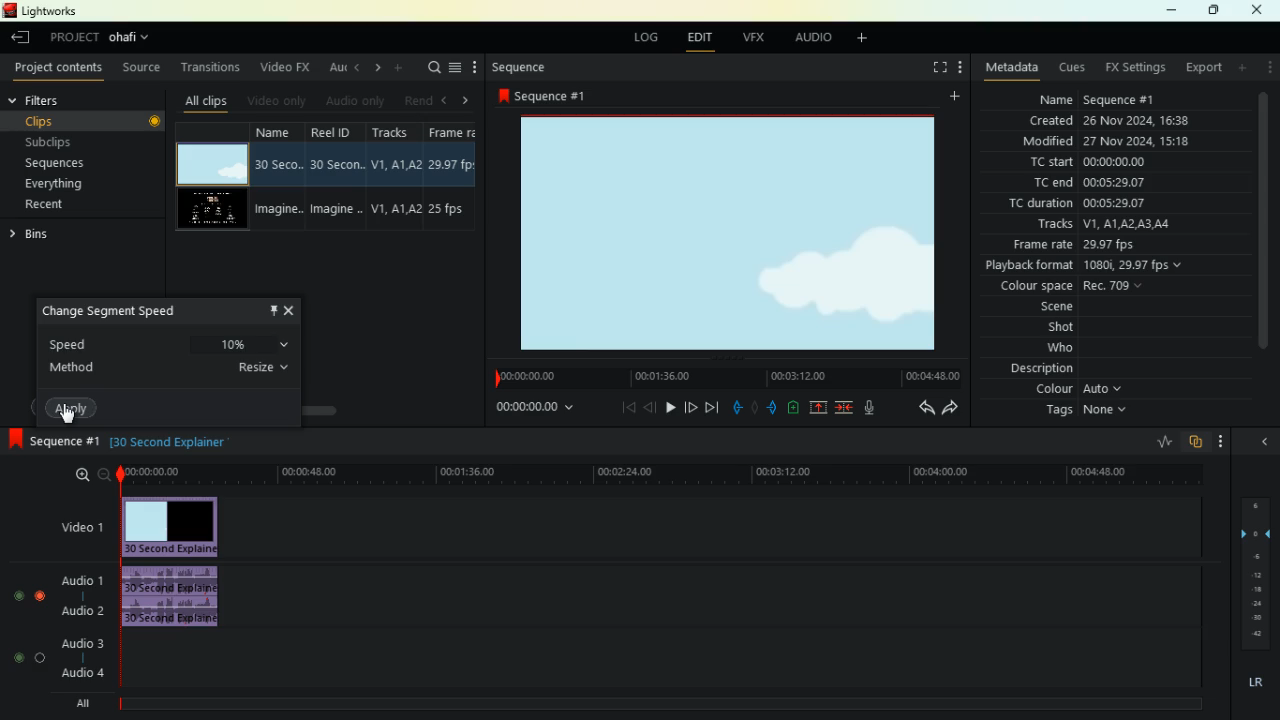 The width and height of the screenshot is (1280, 720). What do you see at coordinates (210, 211) in the screenshot?
I see `video` at bounding box center [210, 211].